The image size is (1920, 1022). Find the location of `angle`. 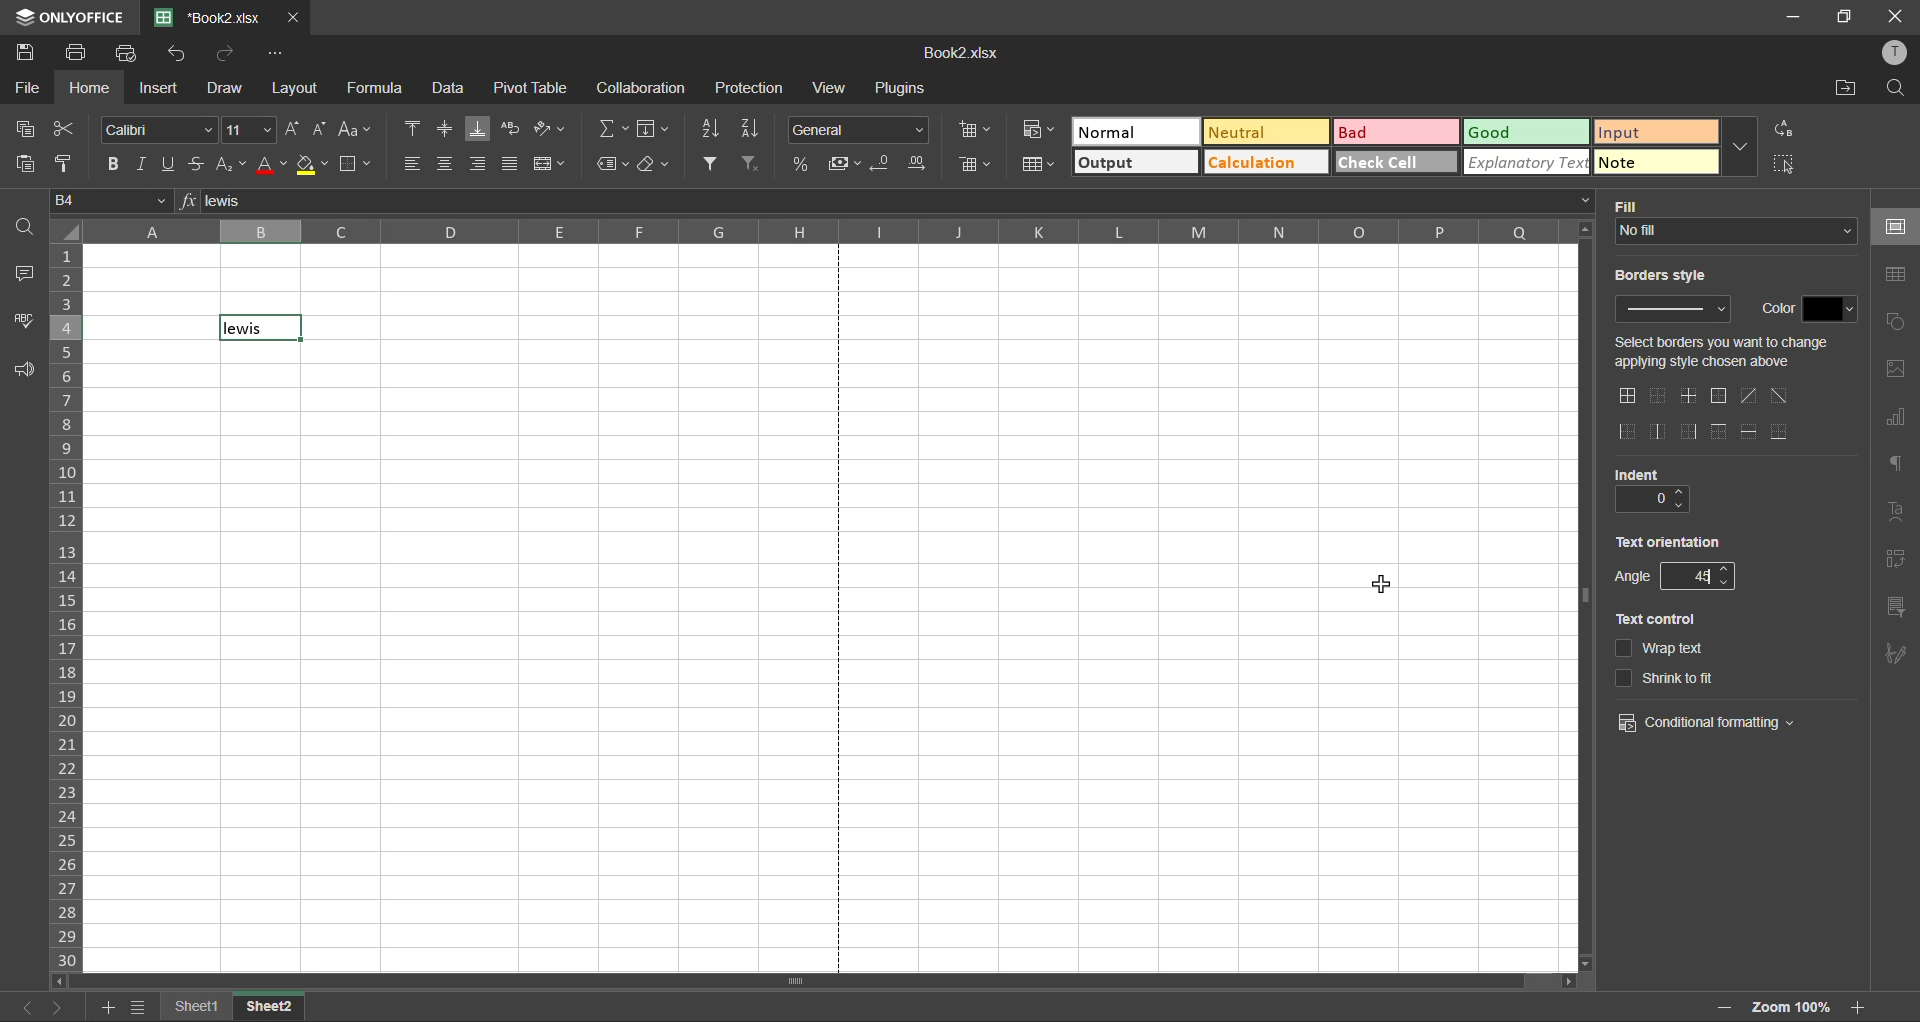

angle is located at coordinates (1630, 579).